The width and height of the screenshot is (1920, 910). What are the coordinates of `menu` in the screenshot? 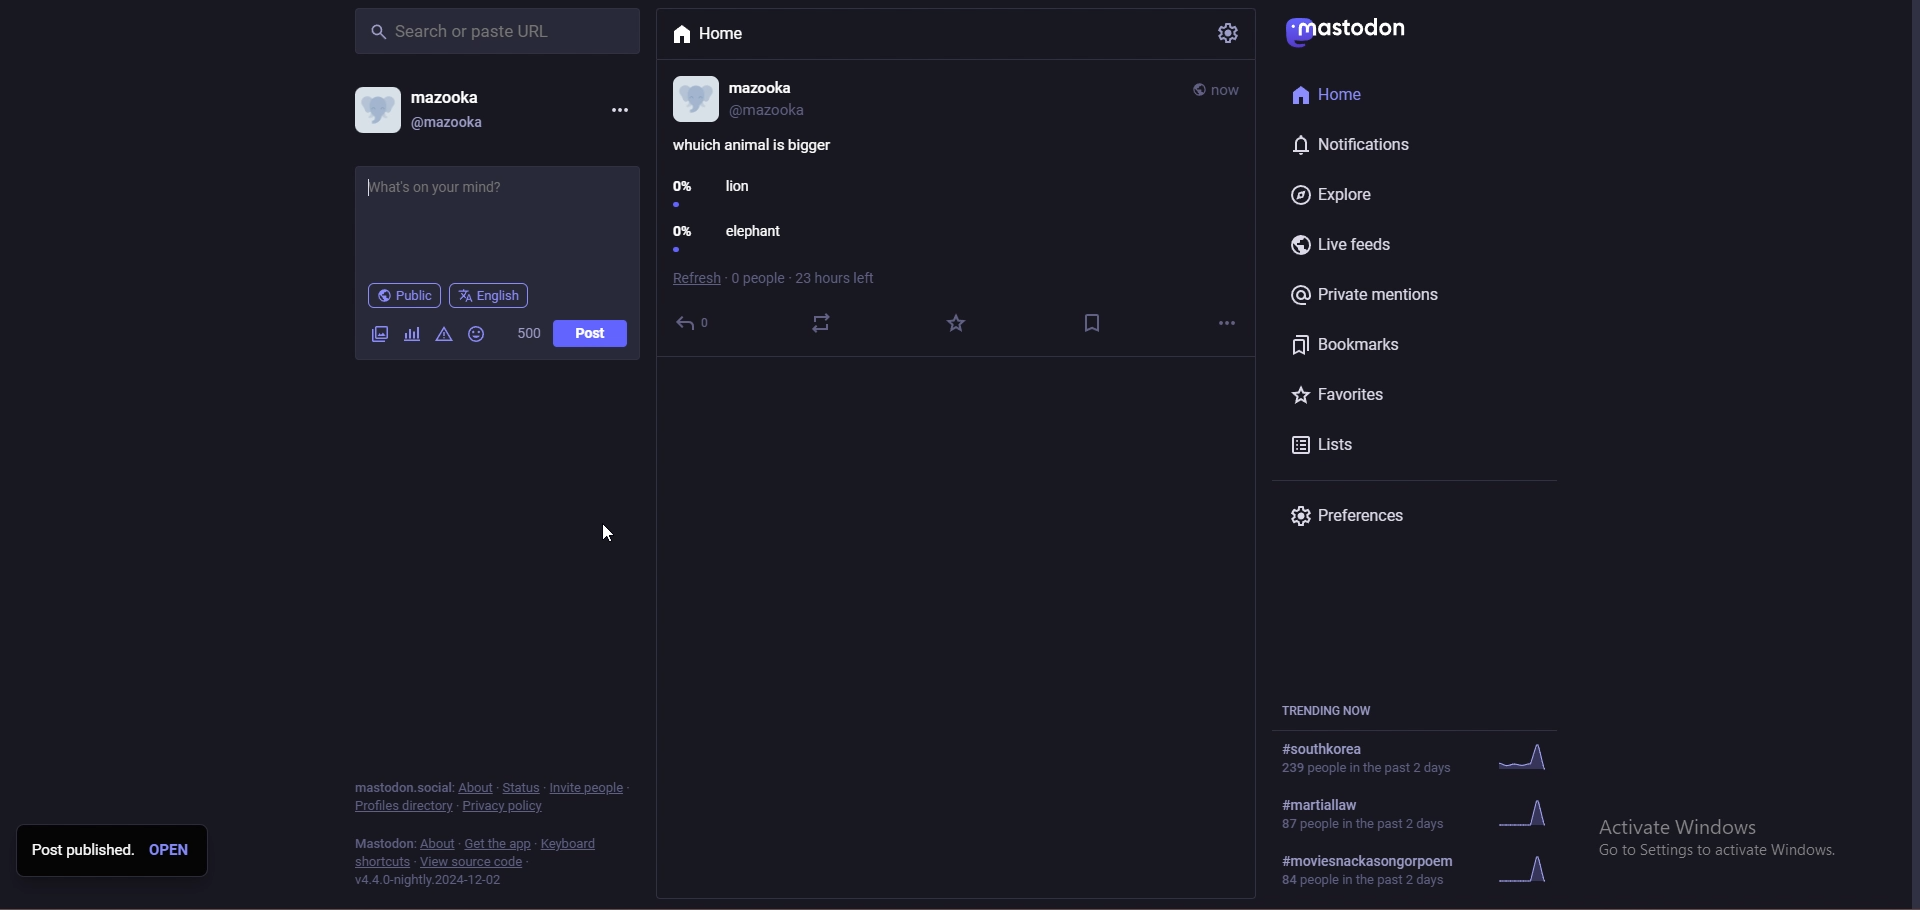 It's located at (619, 108).